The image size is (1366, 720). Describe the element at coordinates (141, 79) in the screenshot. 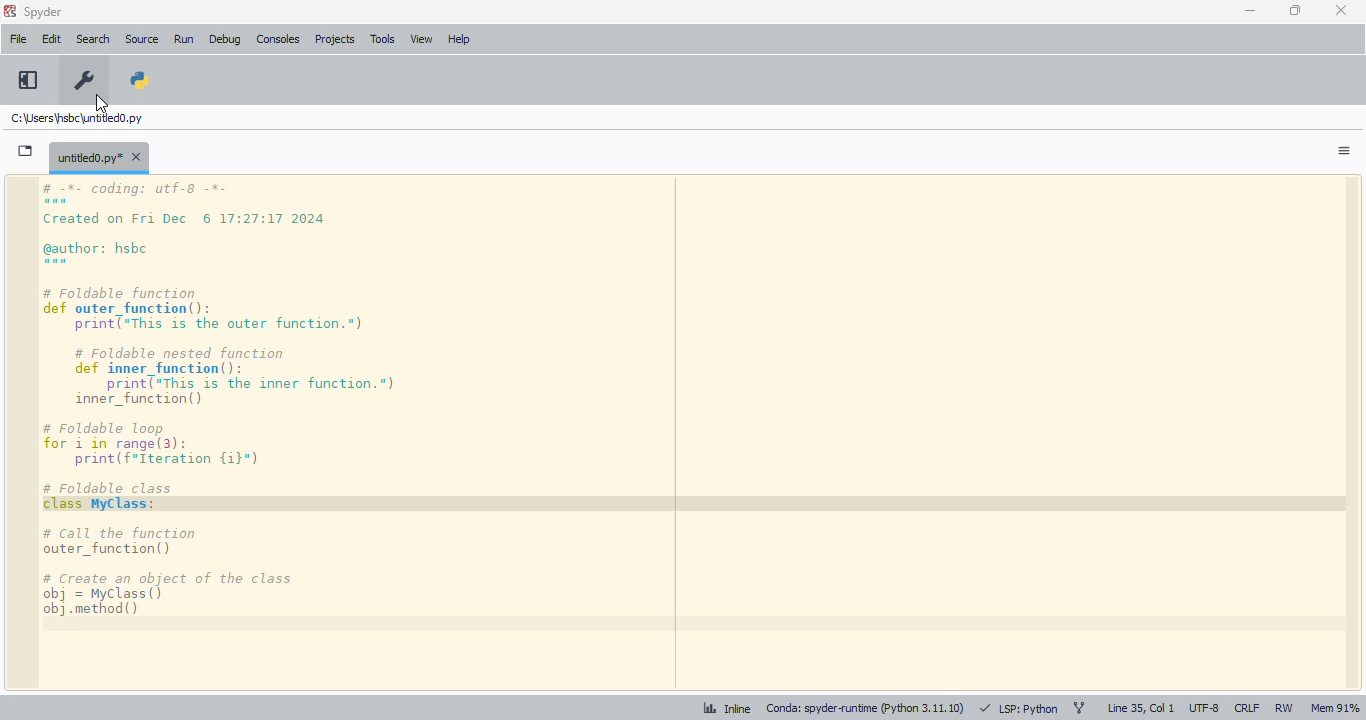

I see `PYTHONPATH manager` at that location.